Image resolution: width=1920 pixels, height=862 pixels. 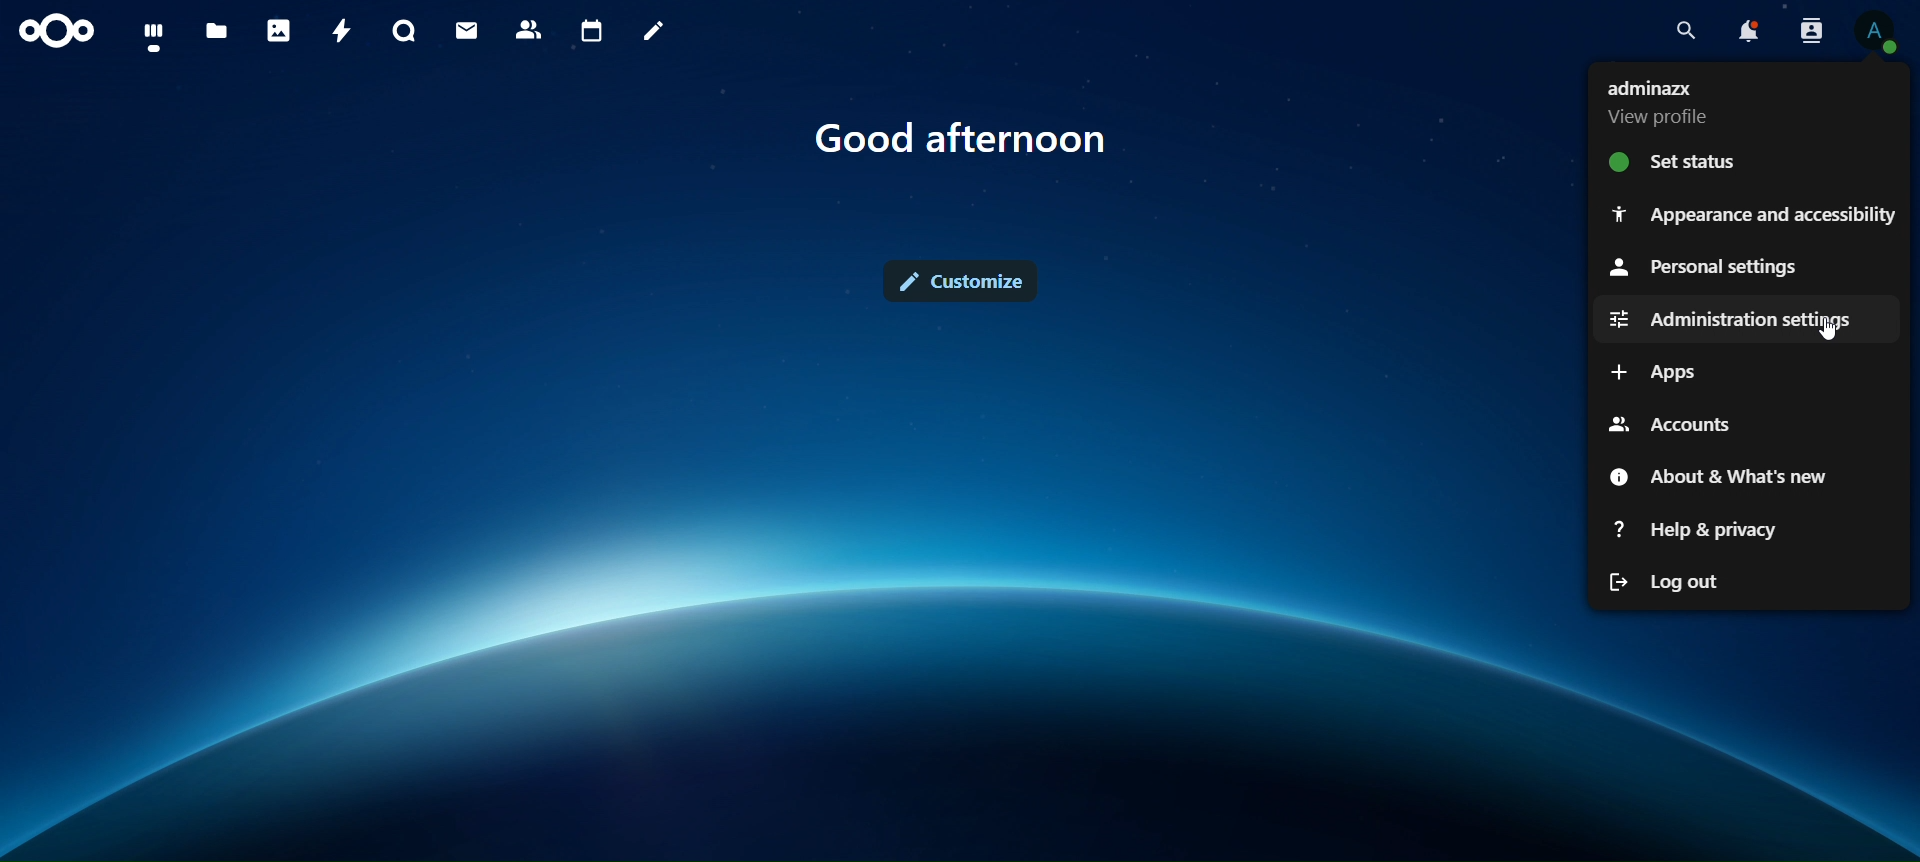 What do you see at coordinates (469, 31) in the screenshot?
I see `mail` at bounding box center [469, 31].